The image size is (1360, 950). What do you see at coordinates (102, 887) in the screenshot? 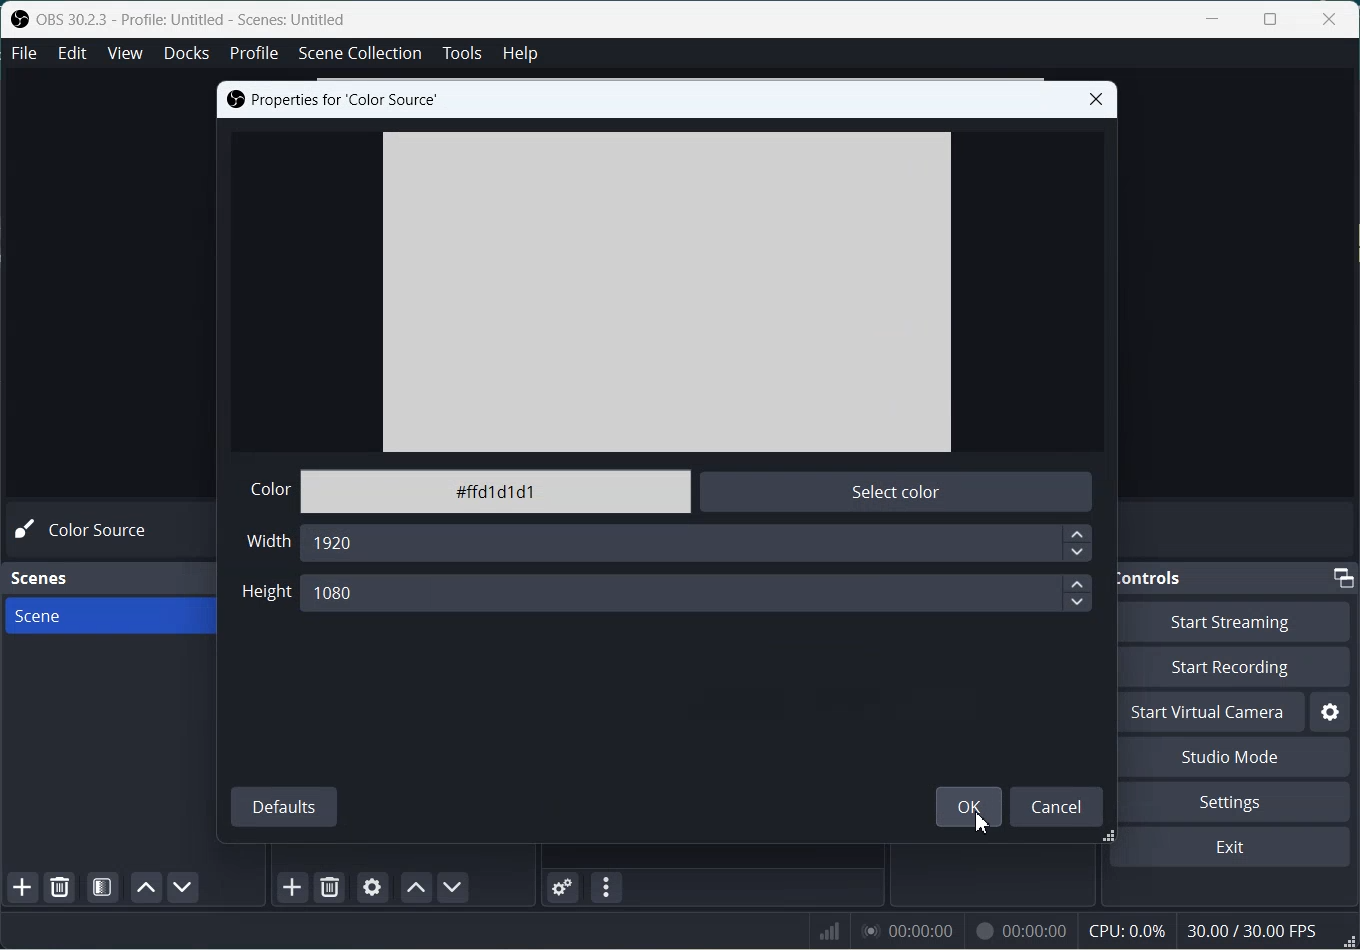
I see `Open scene Filter` at bounding box center [102, 887].